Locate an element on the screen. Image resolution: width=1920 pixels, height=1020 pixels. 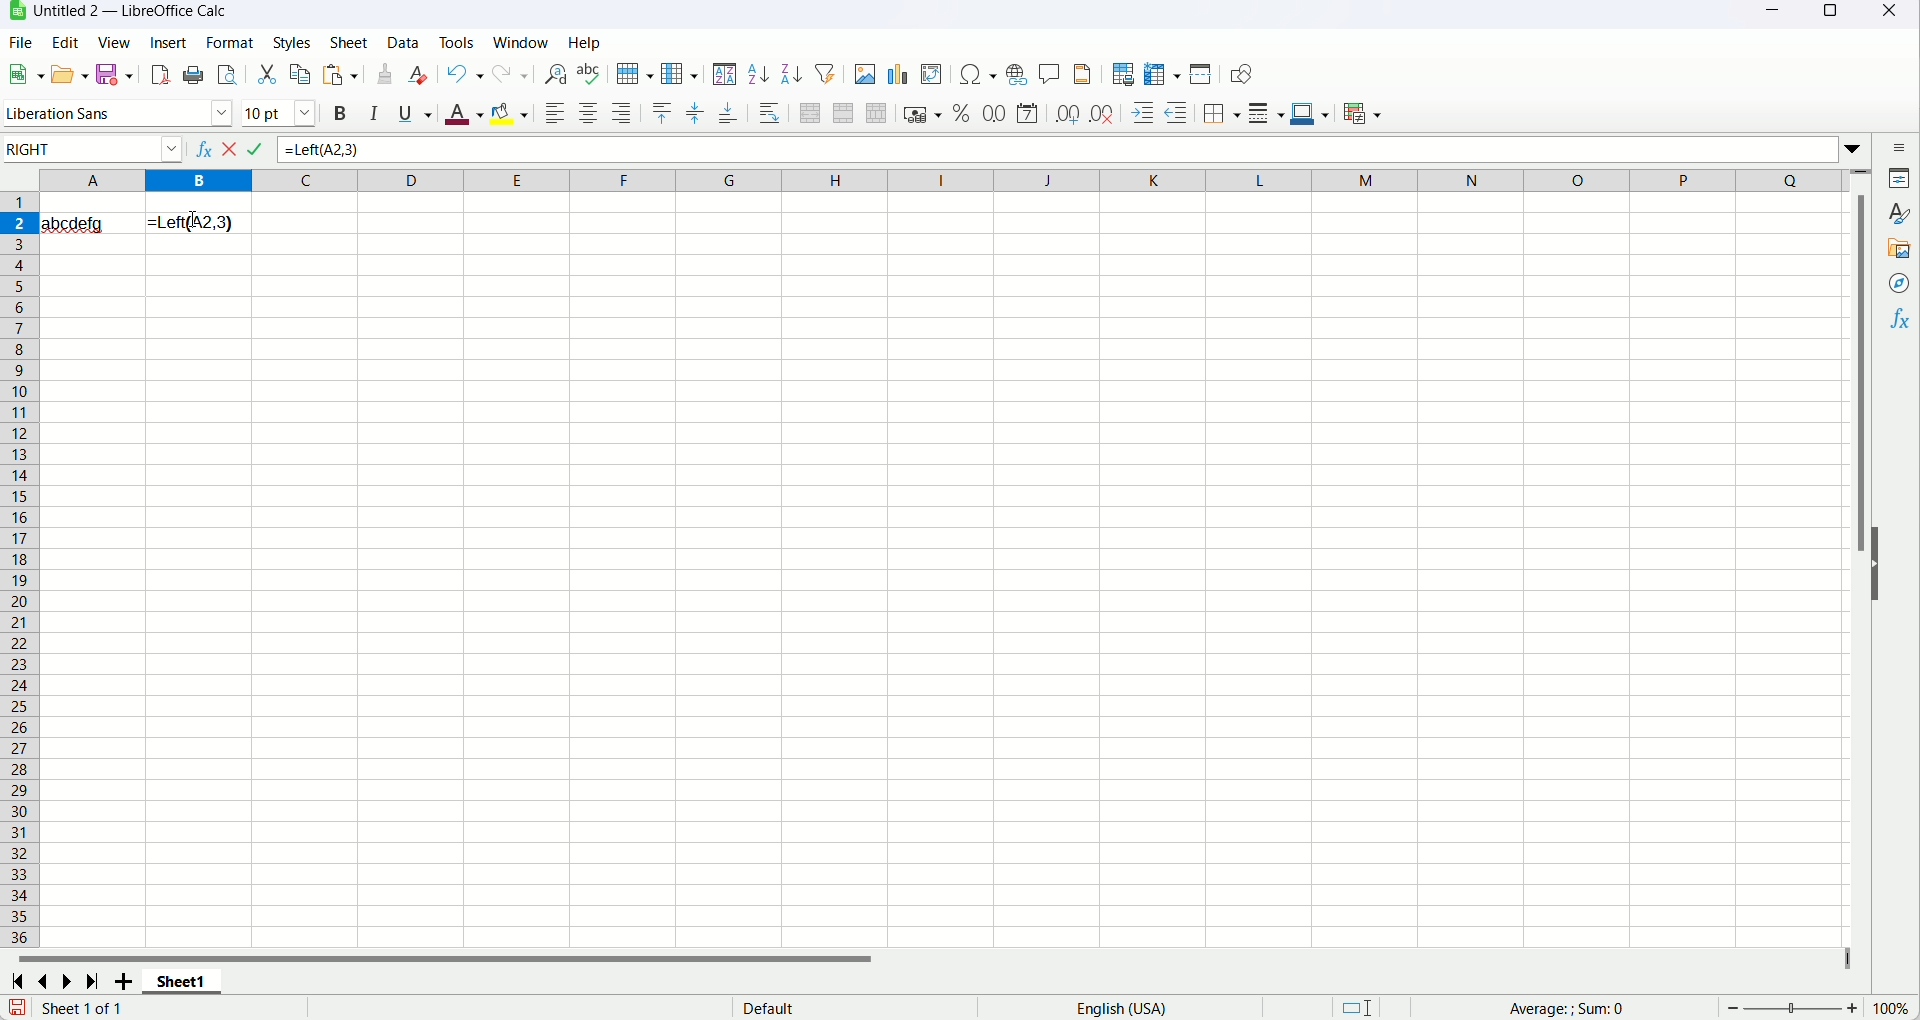
rows is located at coordinates (19, 569).